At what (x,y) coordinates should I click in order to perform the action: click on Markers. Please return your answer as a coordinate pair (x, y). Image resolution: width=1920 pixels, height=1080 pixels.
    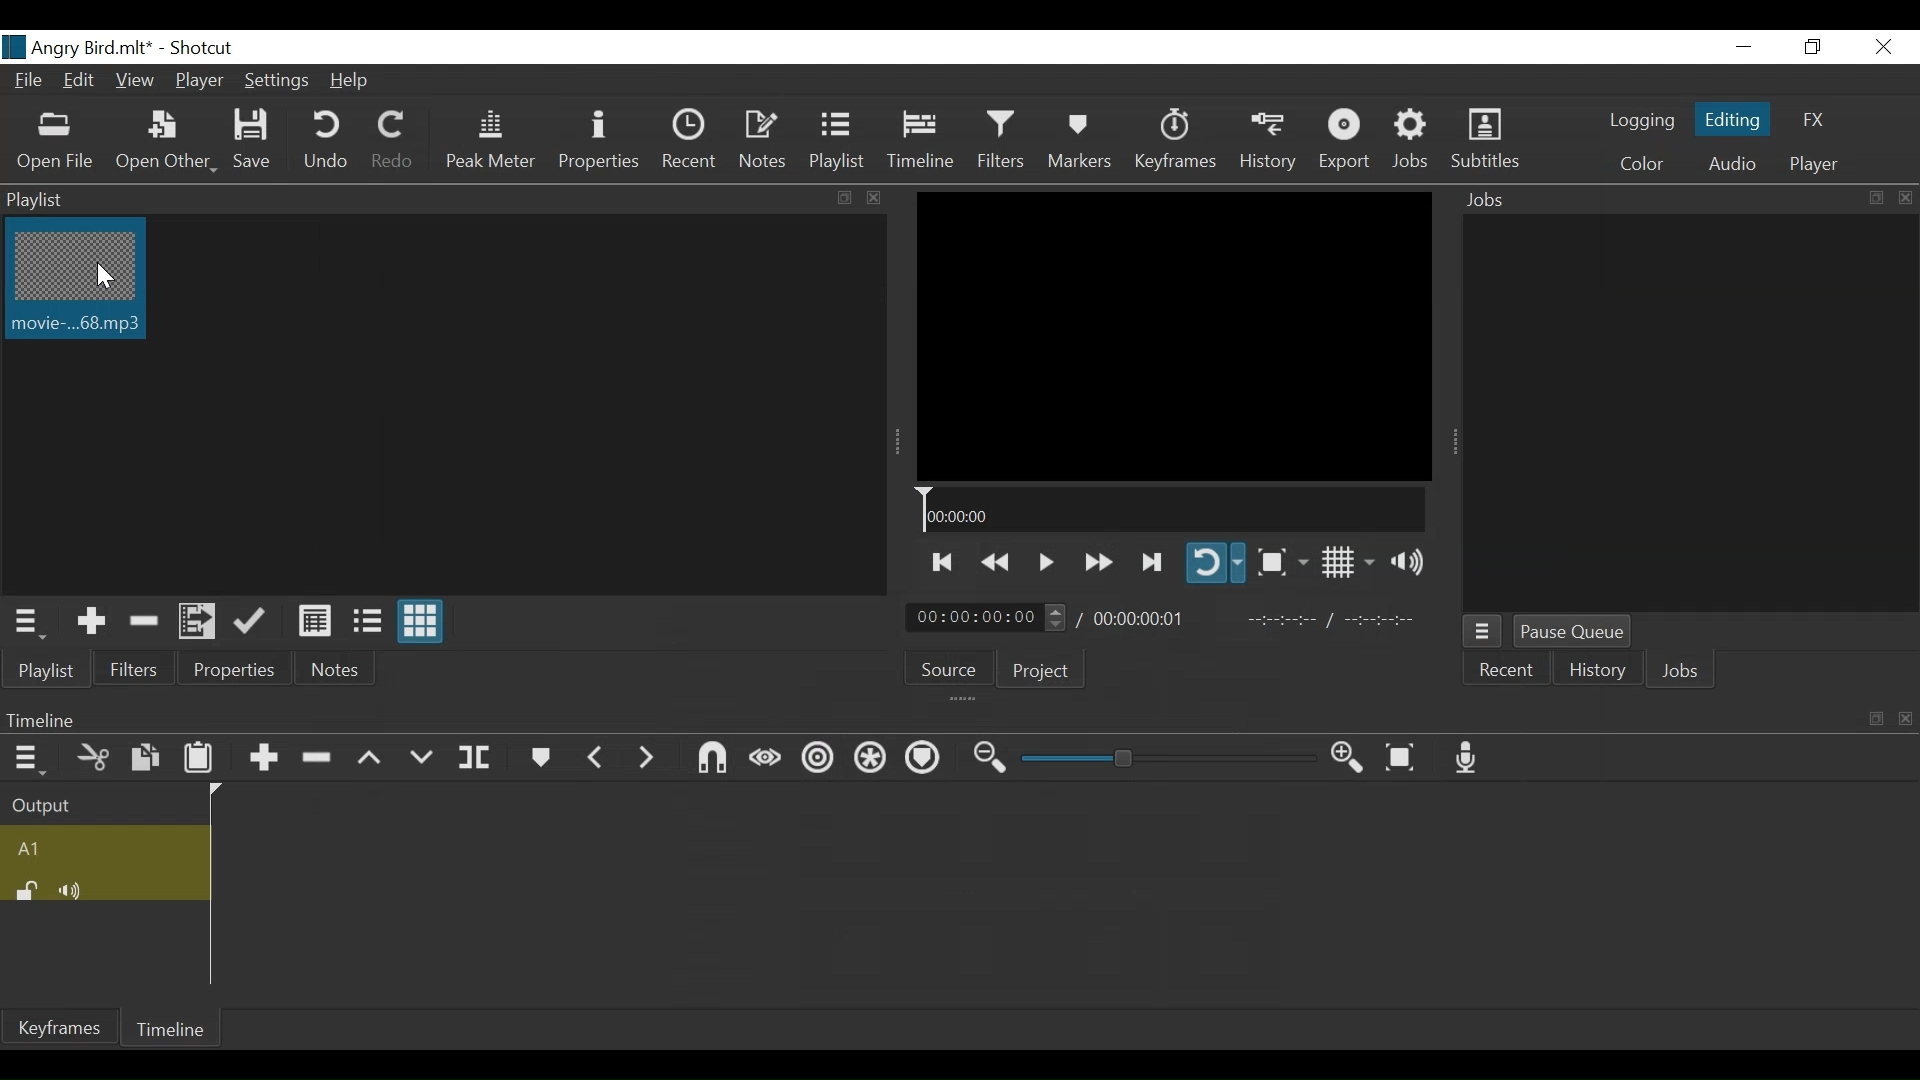
    Looking at the image, I should click on (539, 756).